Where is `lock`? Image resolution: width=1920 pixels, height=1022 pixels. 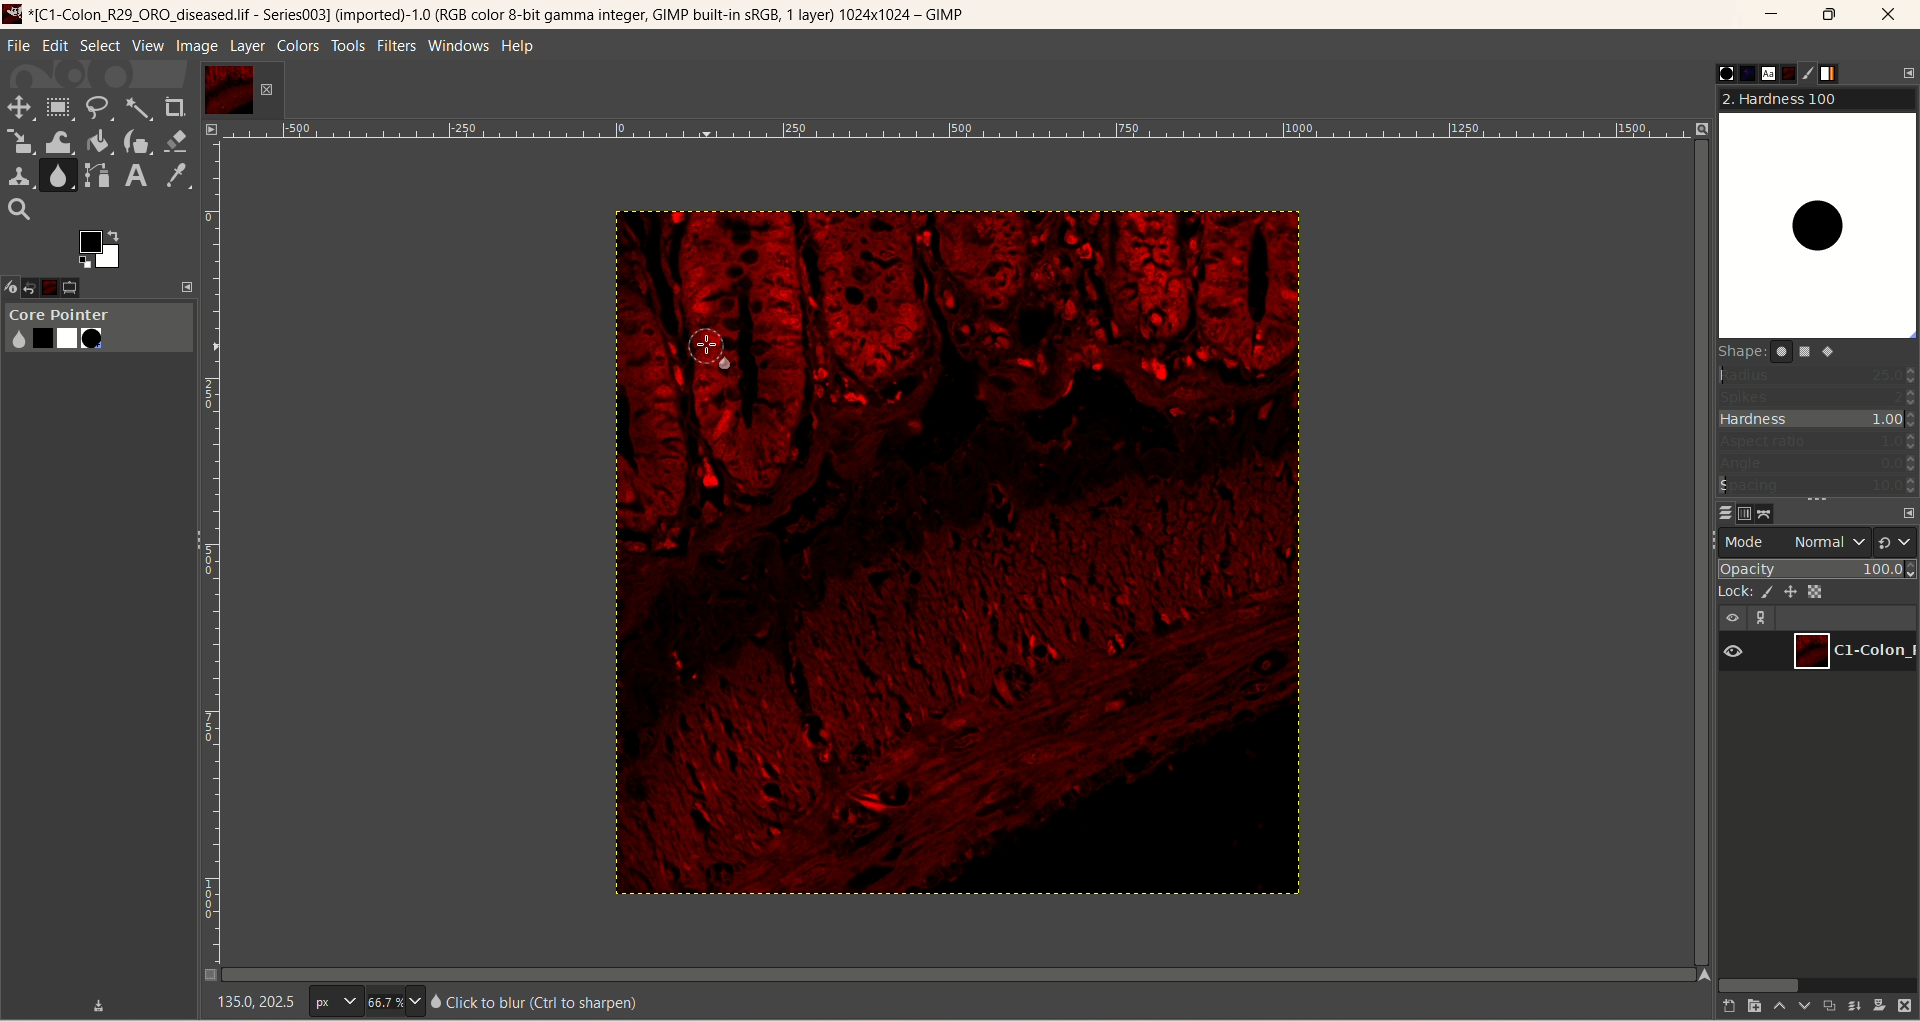 lock is located at coordinates (1733, 590).